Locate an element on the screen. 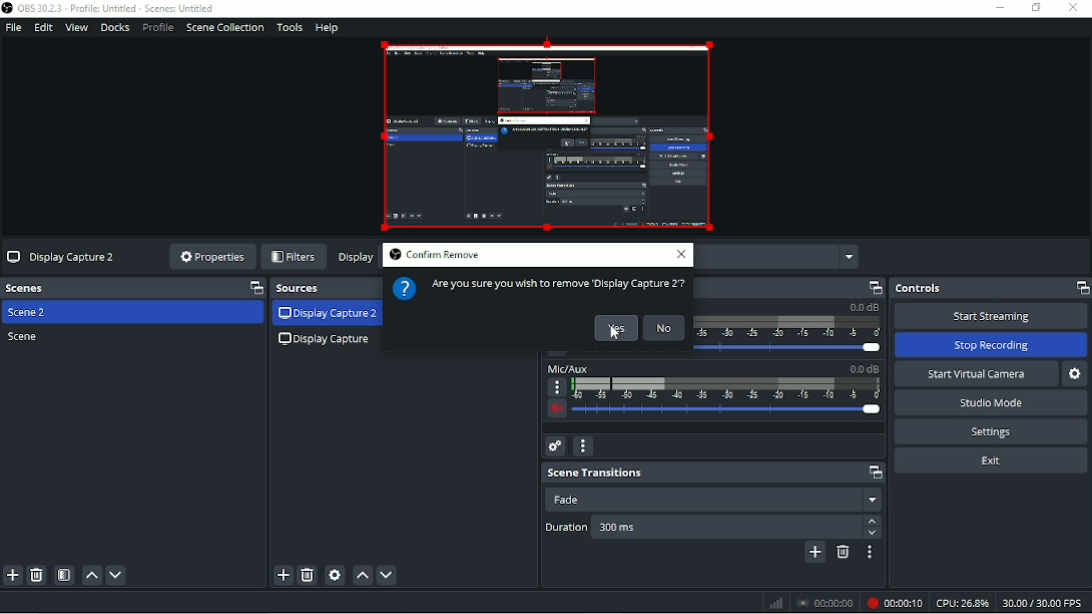  Tools is located at coordinates (290, 27).